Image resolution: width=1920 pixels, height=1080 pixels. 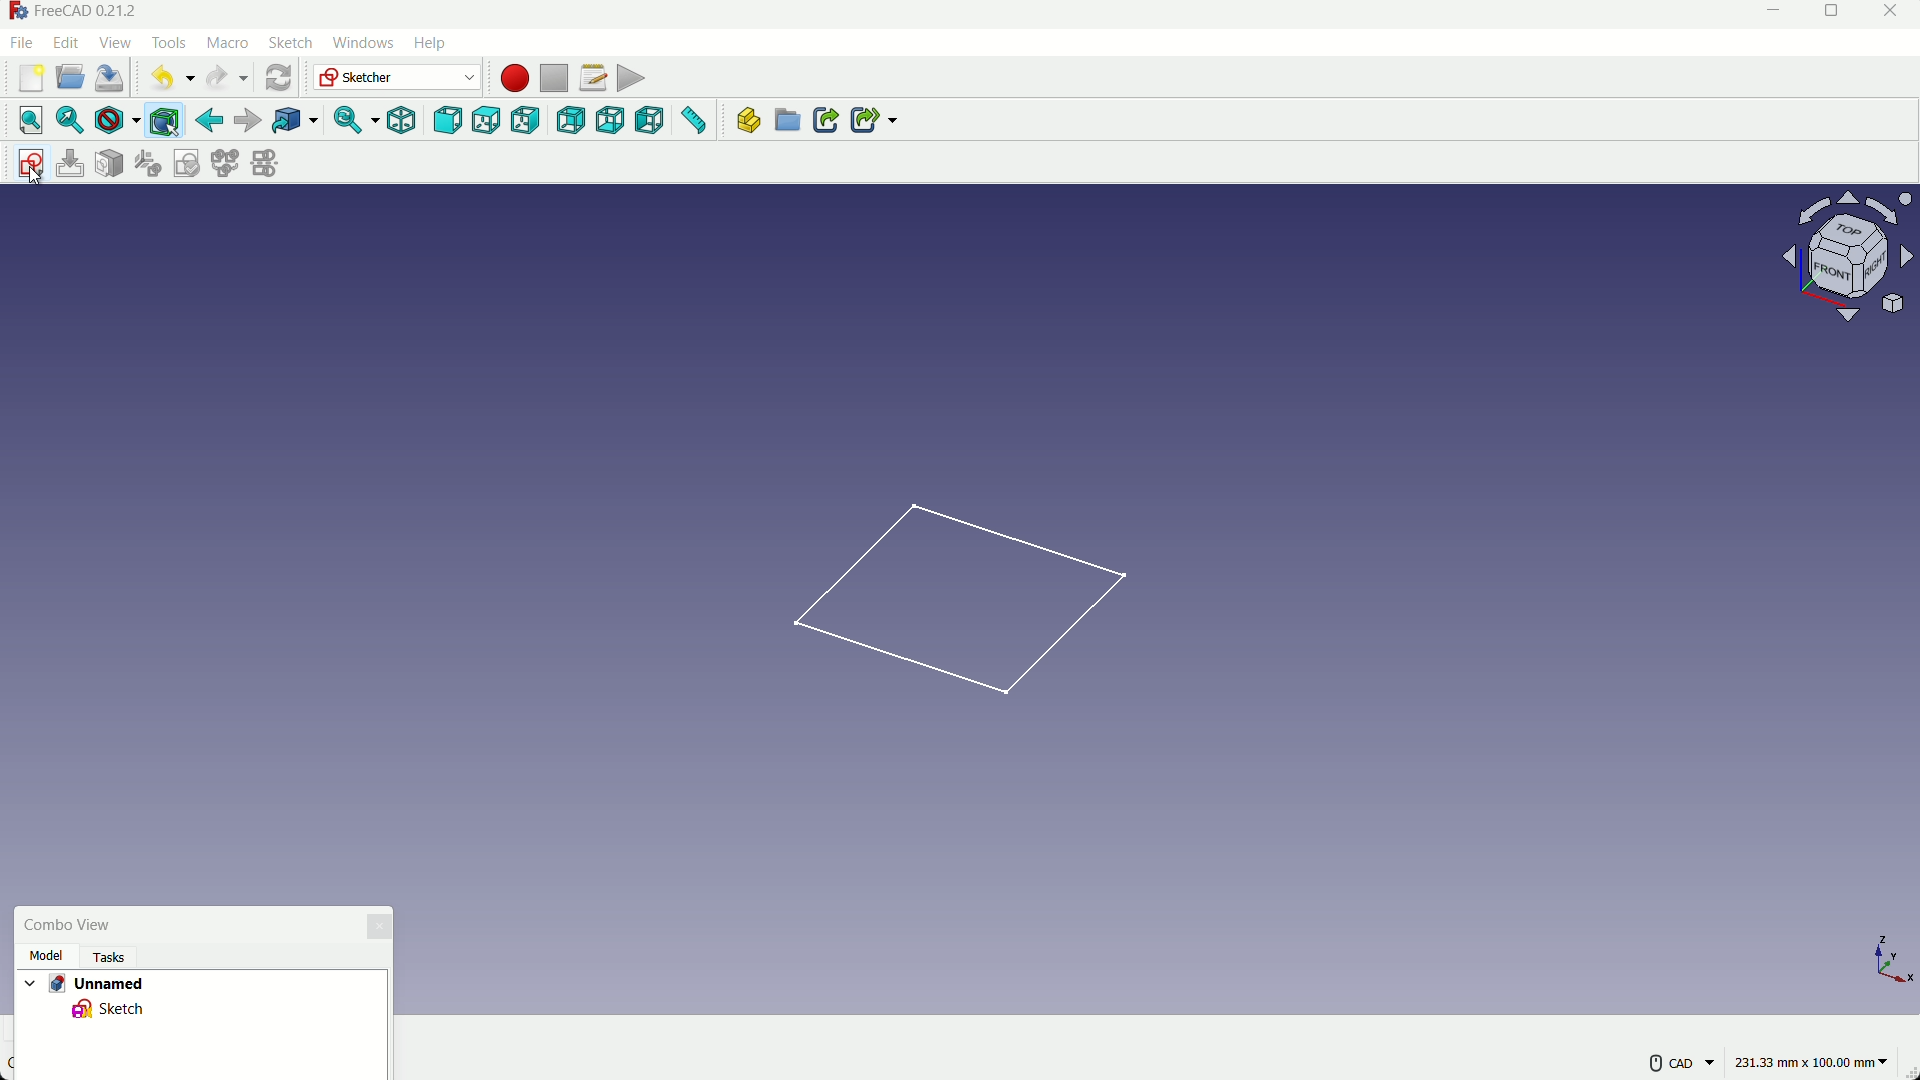 What do you see at coordinates (30, 119) in the screenshot?
I see `select all` at bounding box center [30, 119].